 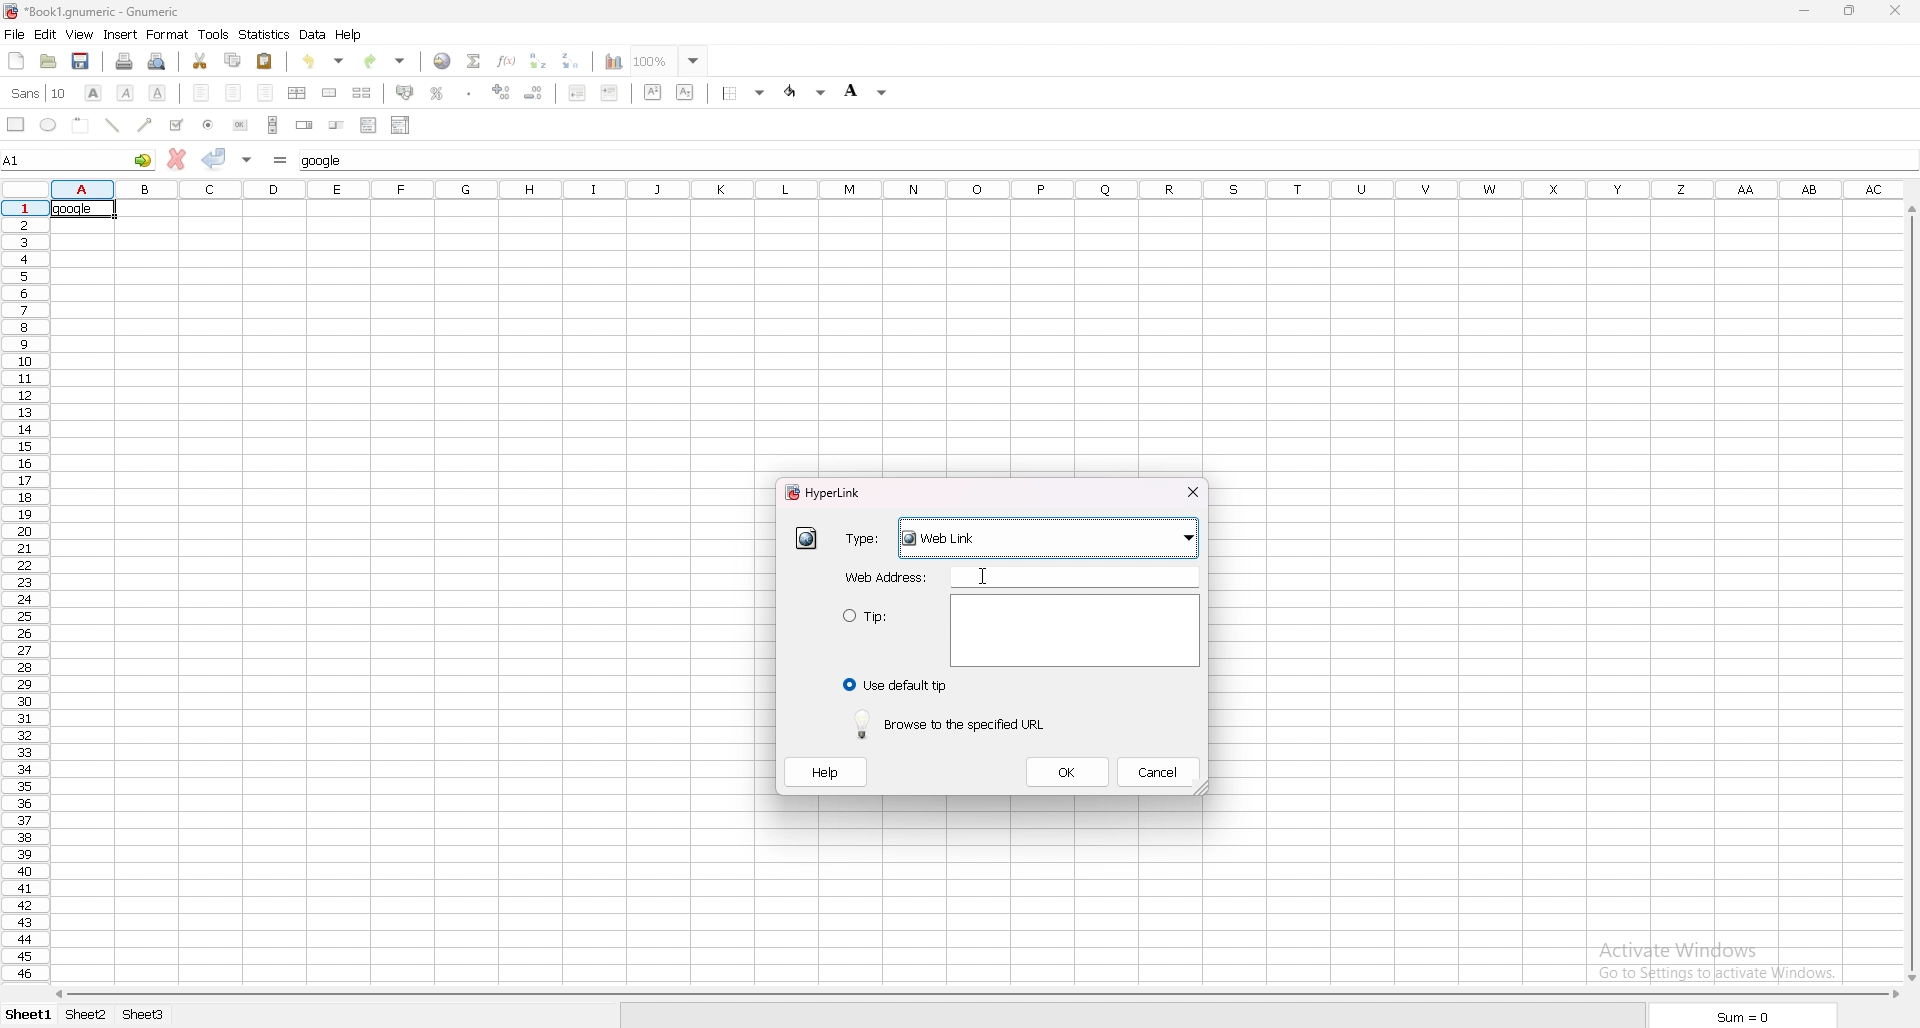 I want to click on selected cell, so click(x=81, y=209).